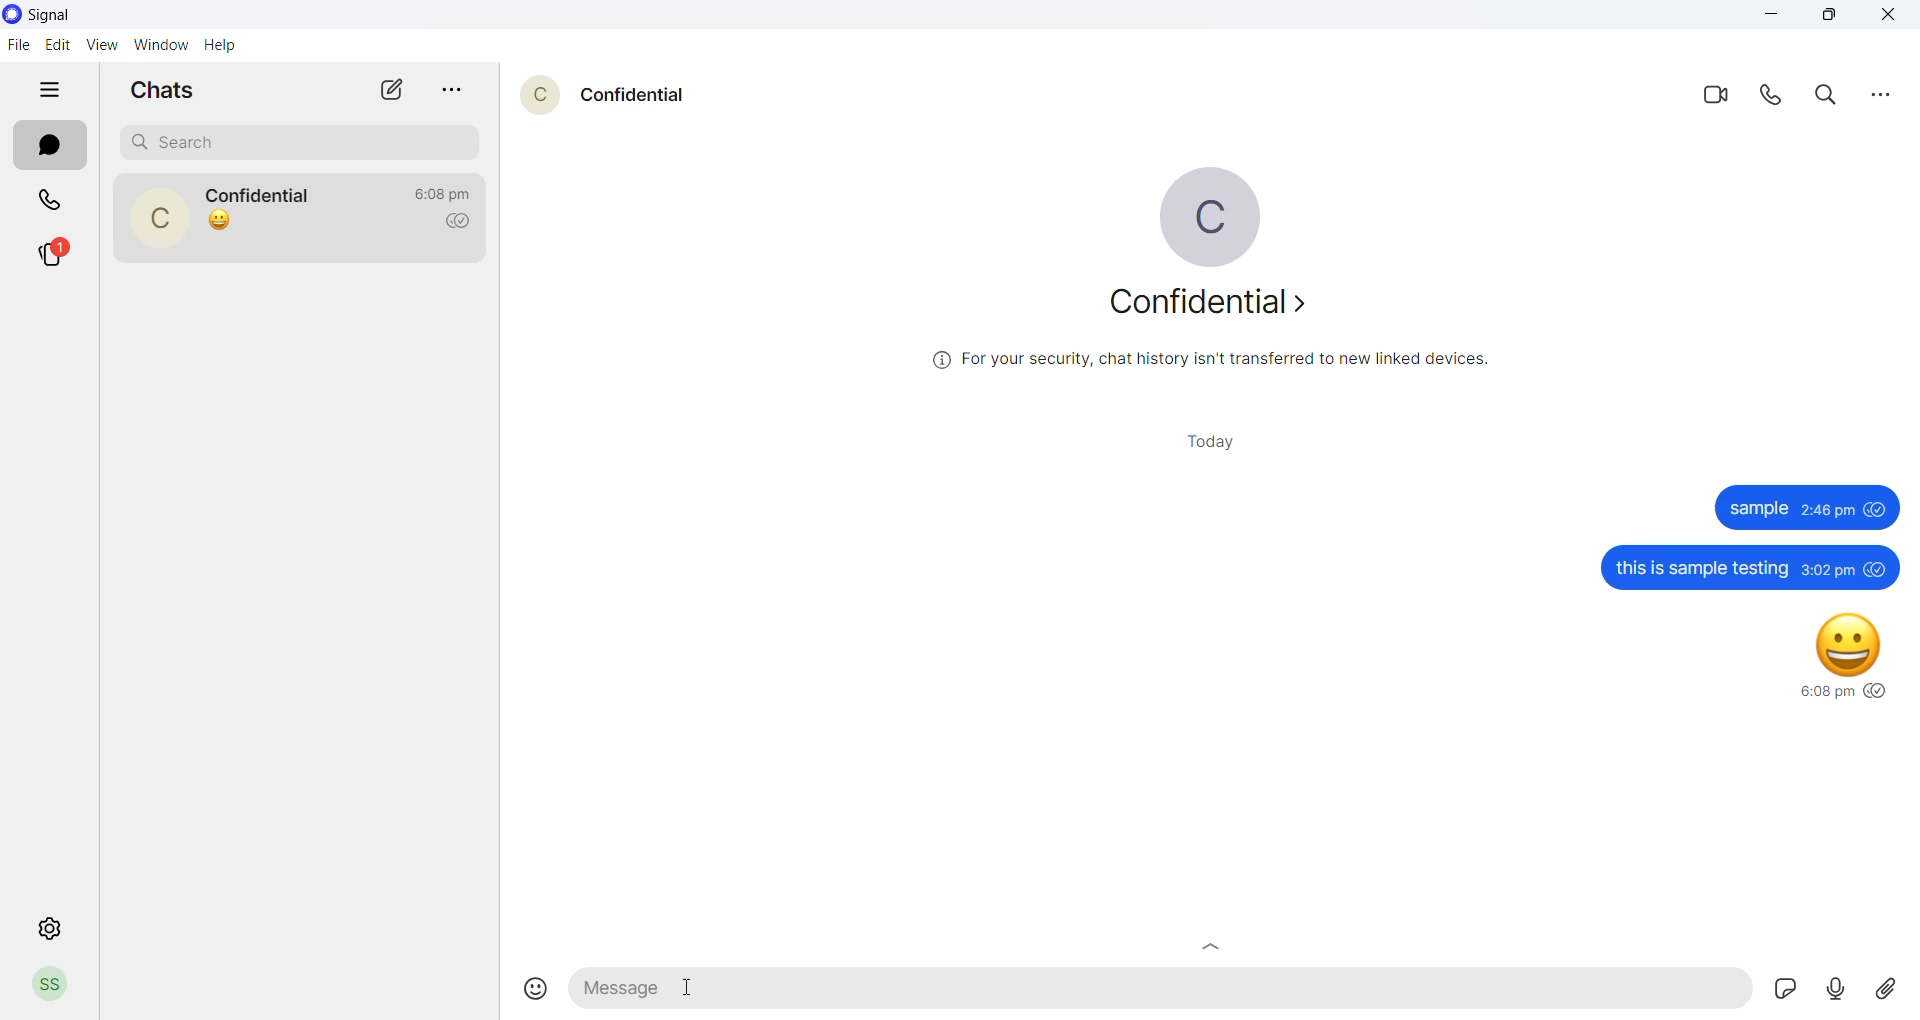 The height and width of the screenshot is (1020, 1920). What do you see at coordinates (393, 90) in the screenshot?
I see `new chat` at bounding box center [393, 90].